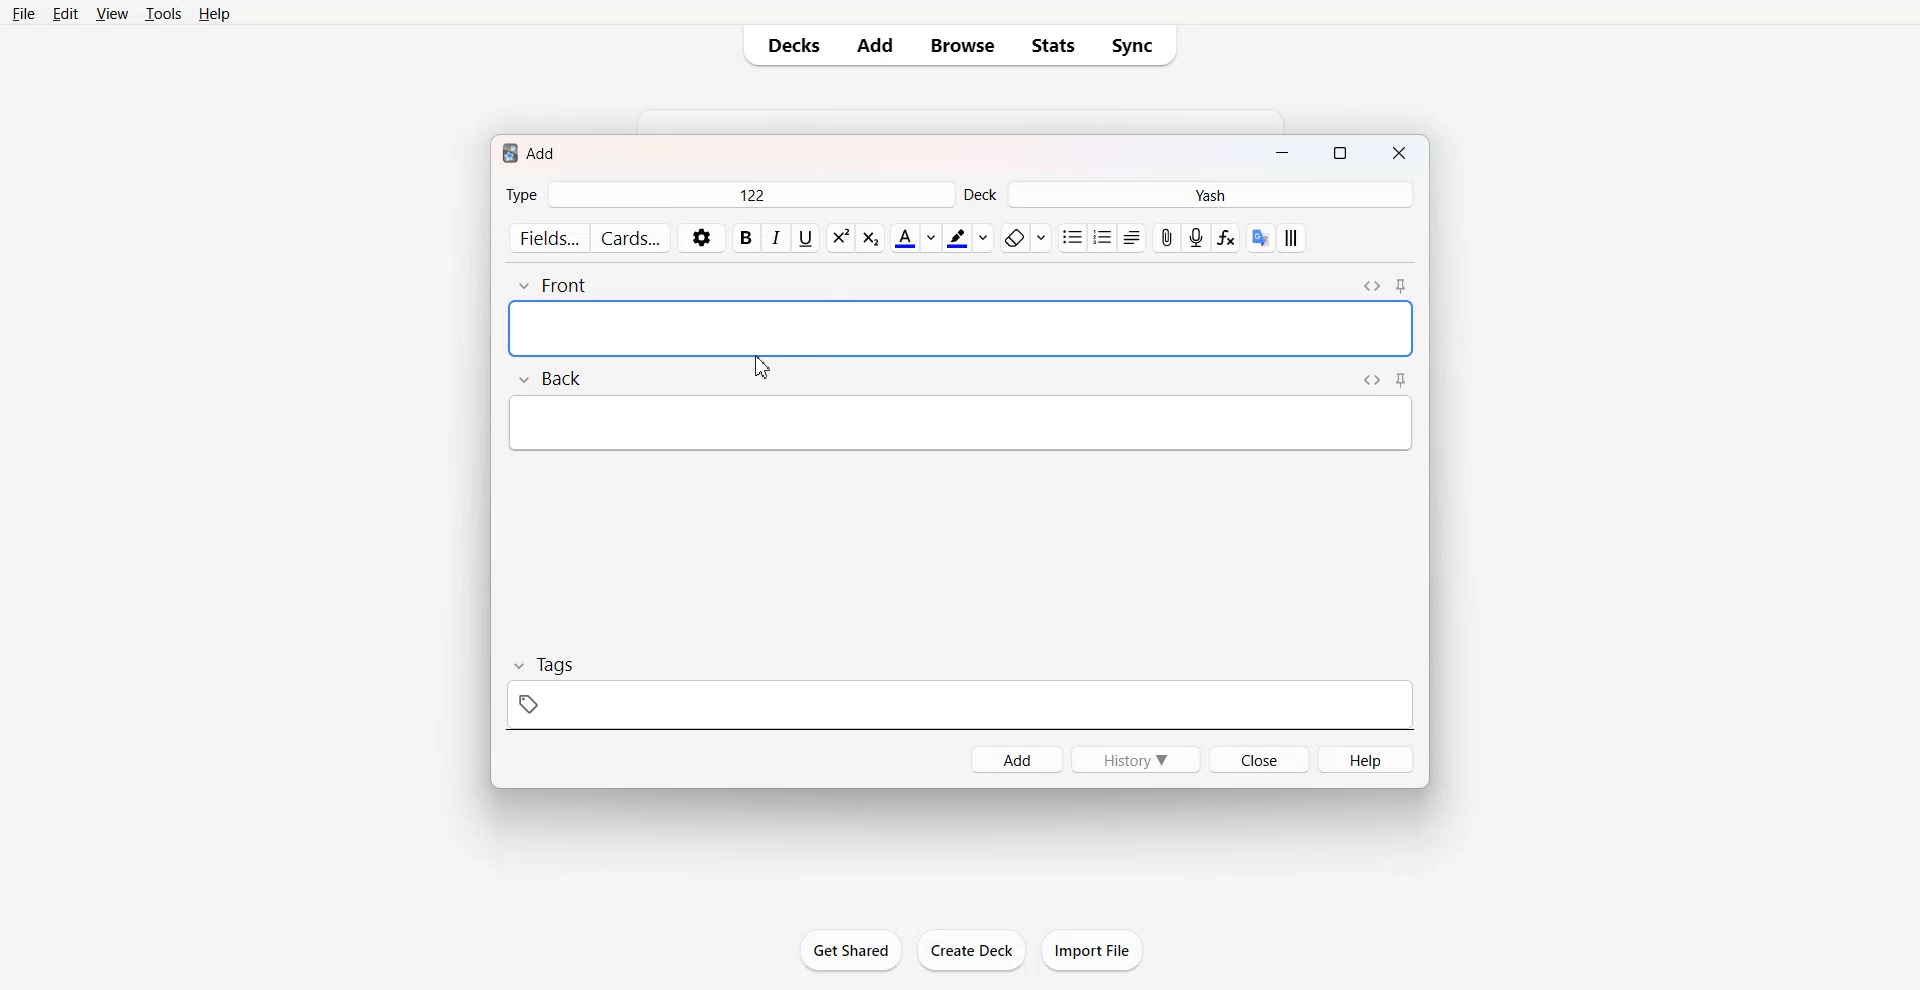  Describe the element at coordinates (1131, 238) in the screenshot. I see `Alignment` at that location.